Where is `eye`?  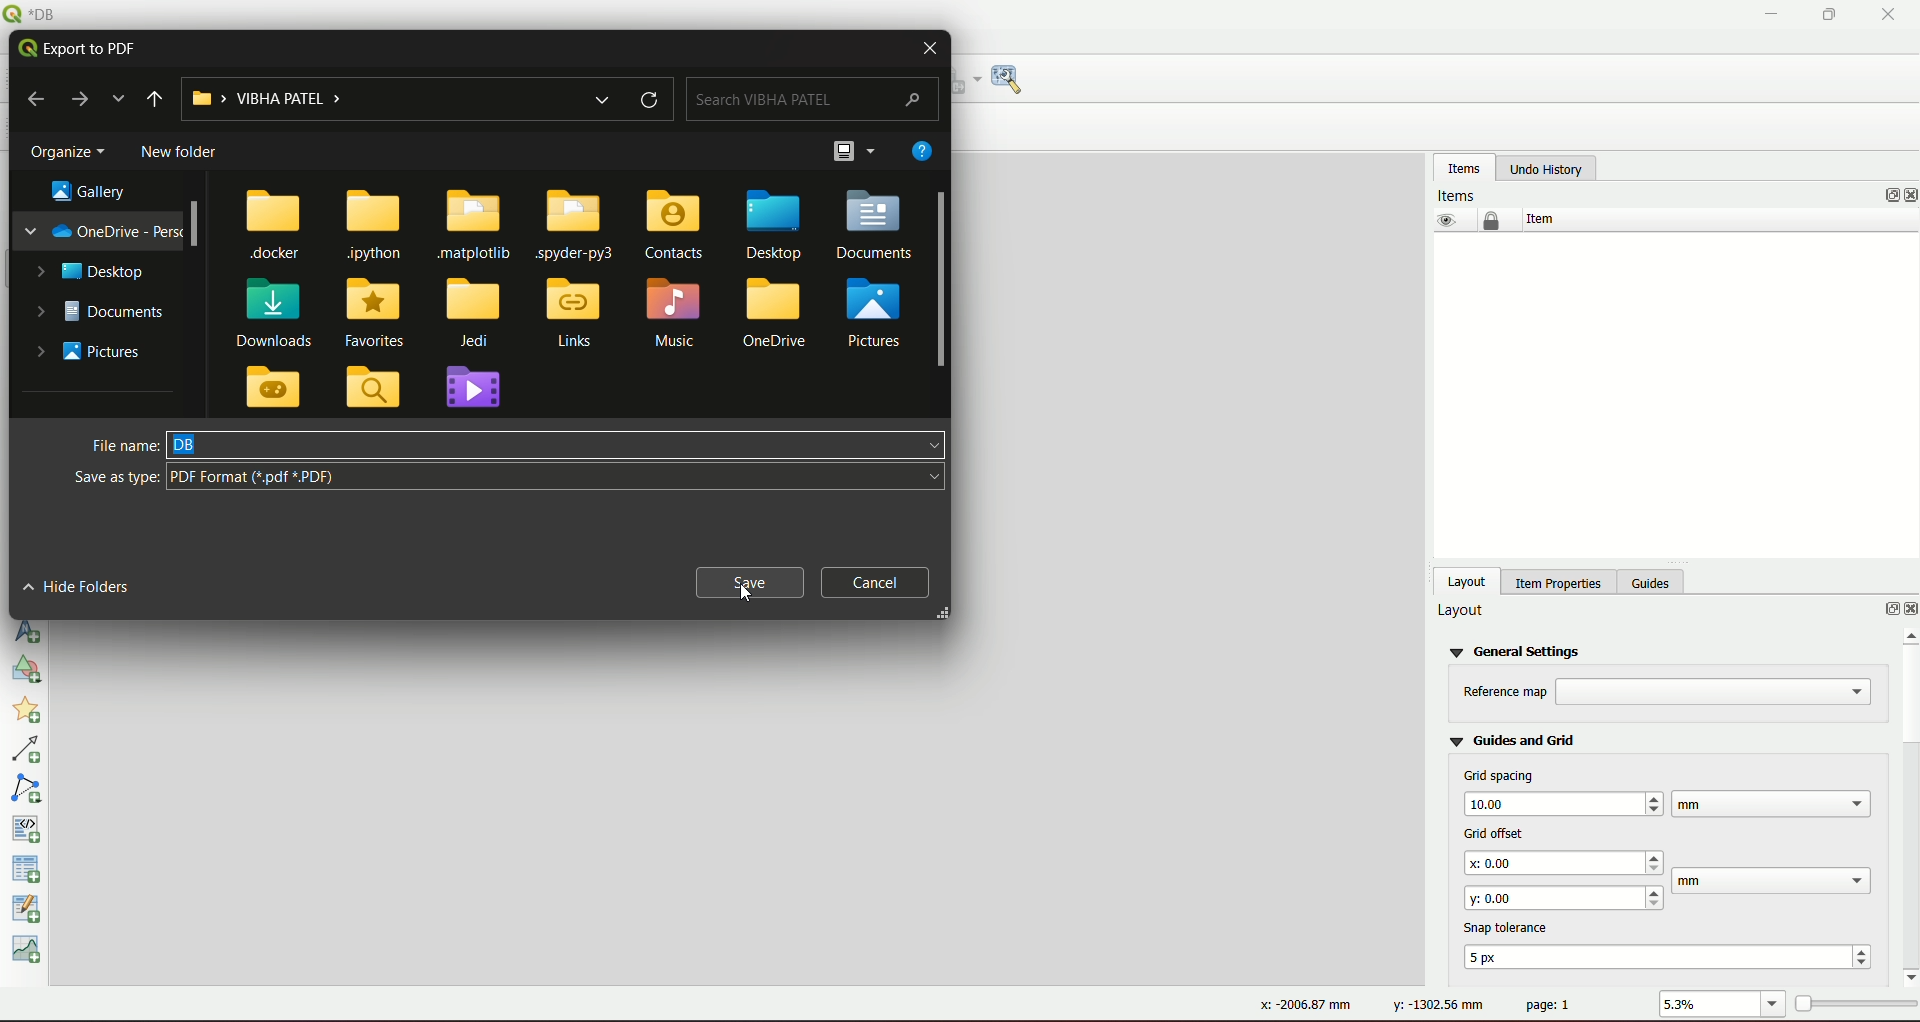
eye is located at coordinates (1444, 220).